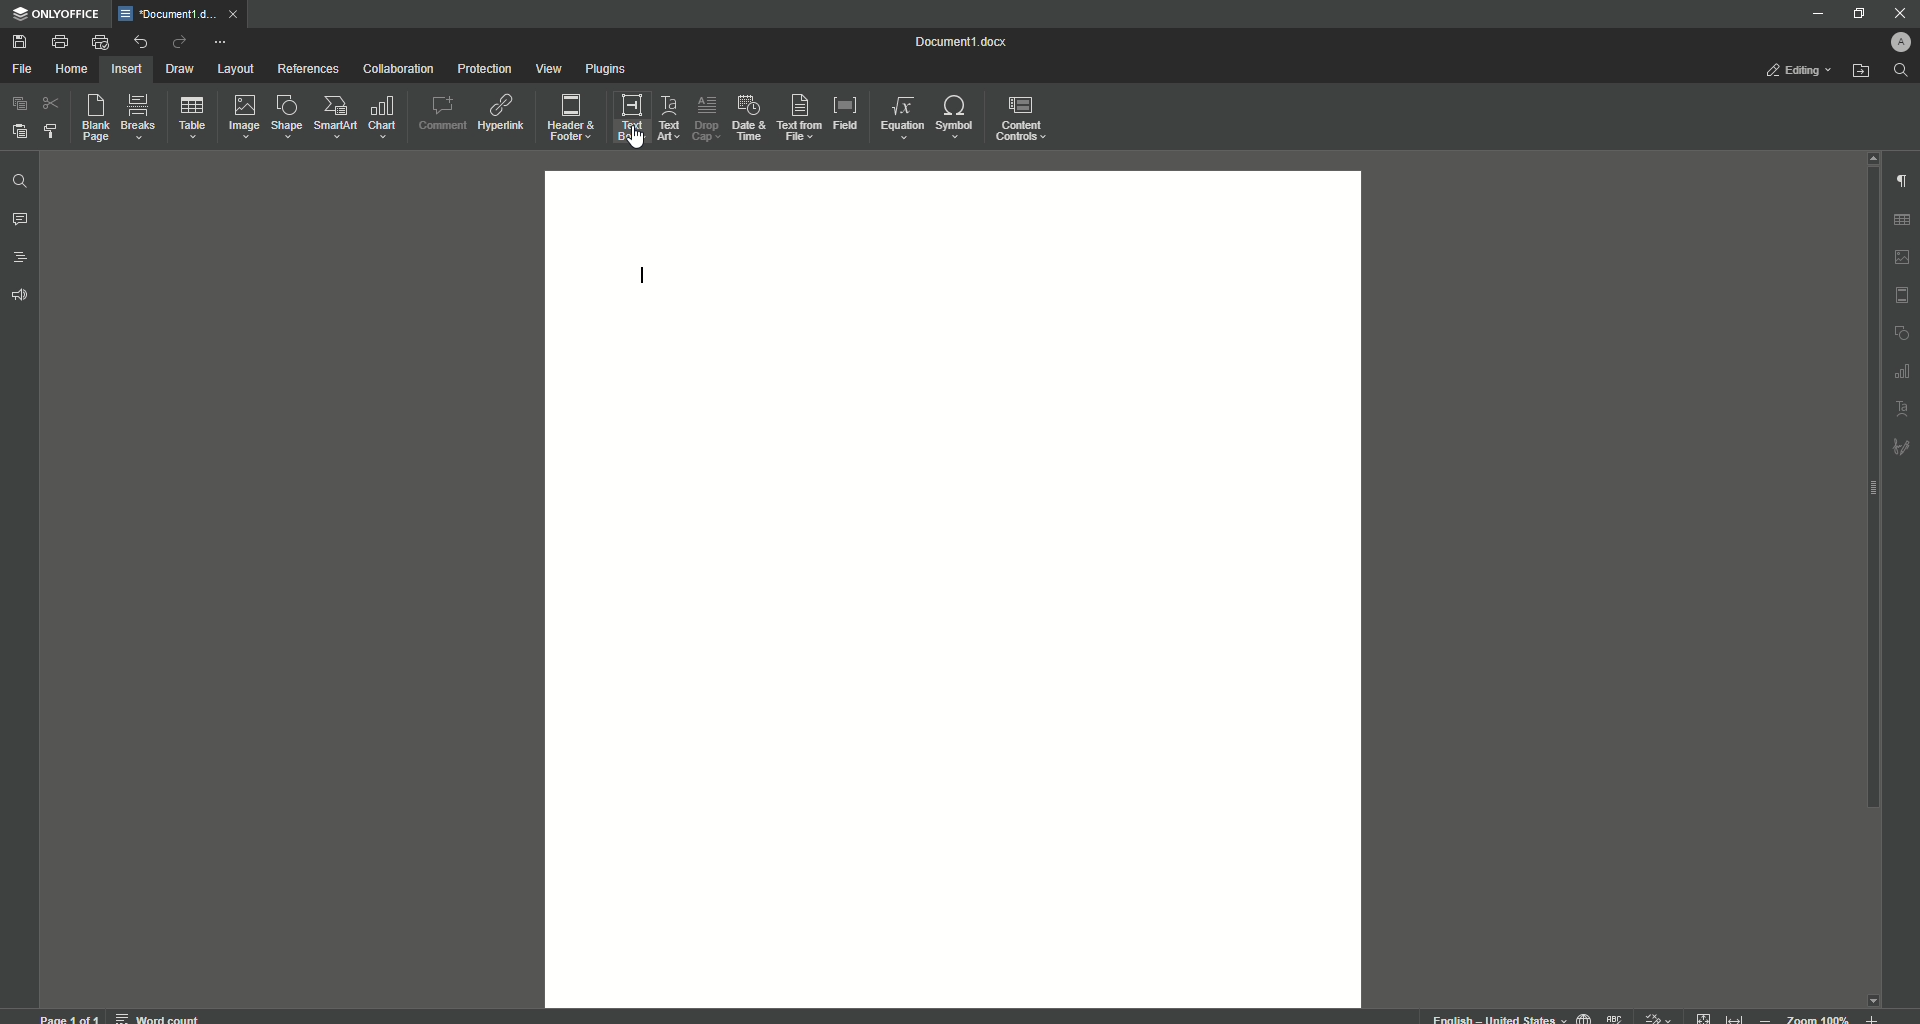 The width and height of the screenshot is (1920, 1024). What do you see at coordinates (242, 116) in the screenshot?
I see `Image` at bounding box center [242, 116].